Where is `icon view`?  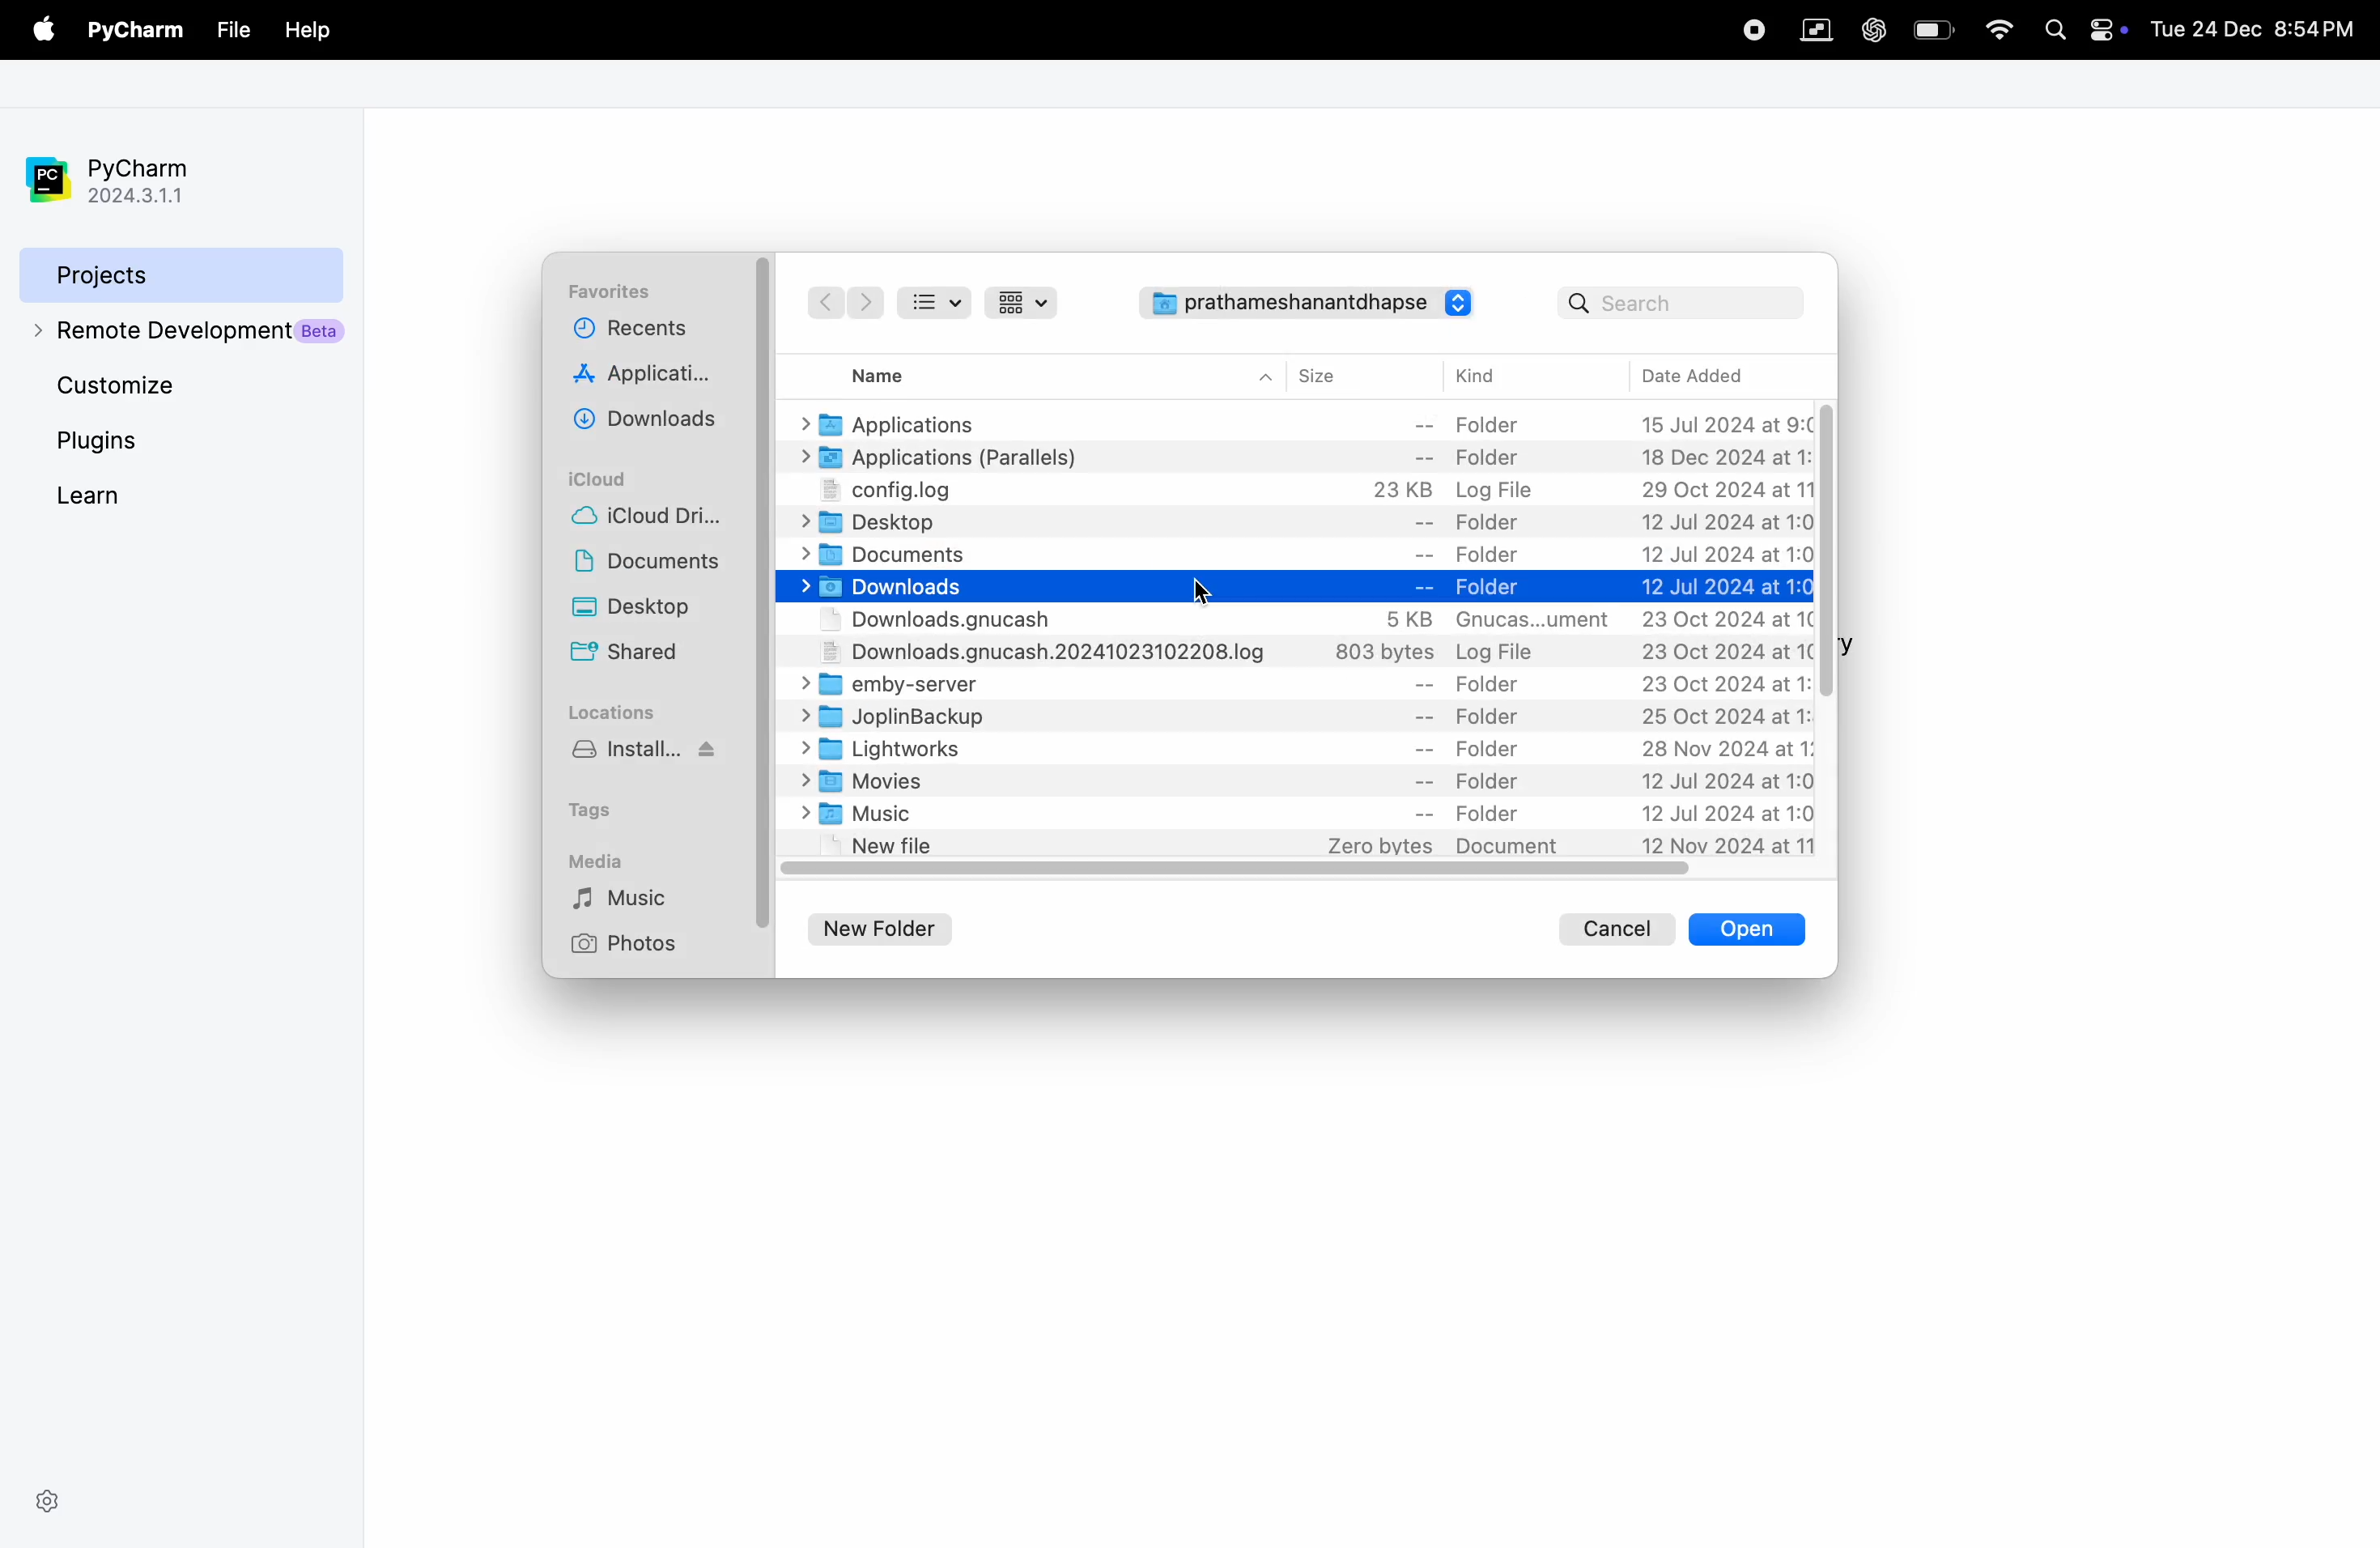 icon view is located at coordinates (1027, 302).